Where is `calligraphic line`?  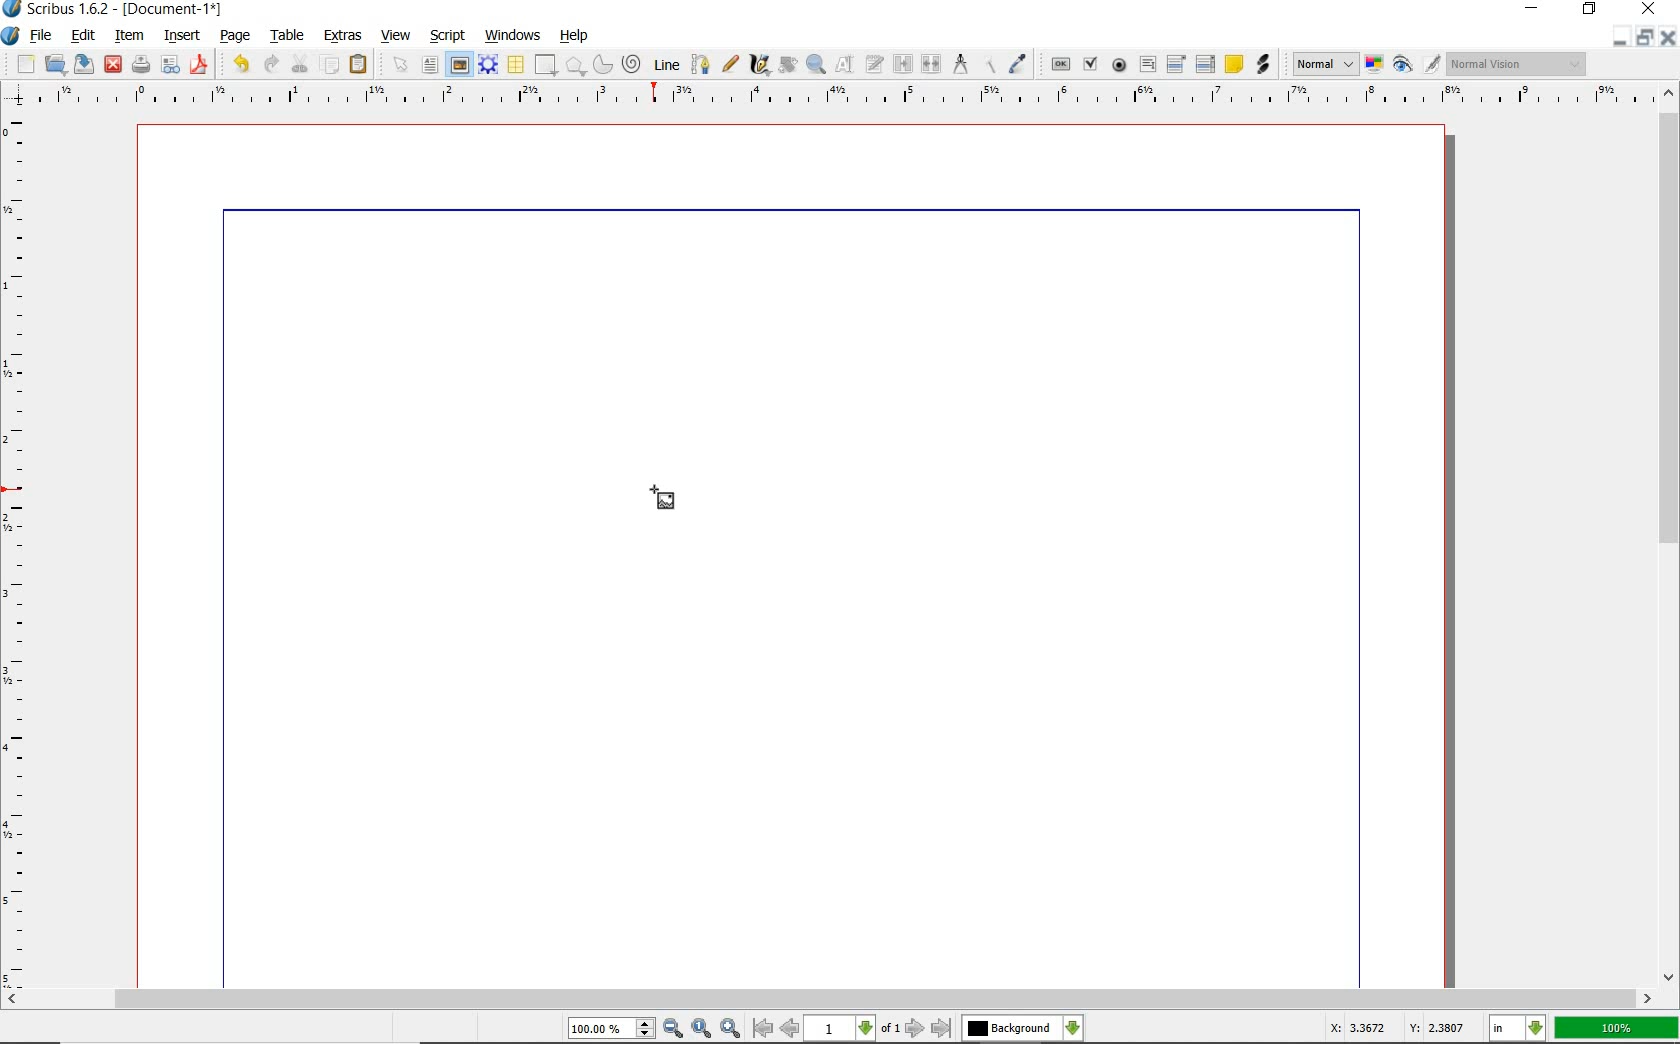 calligraphic line is located at coordinates (759, 66).